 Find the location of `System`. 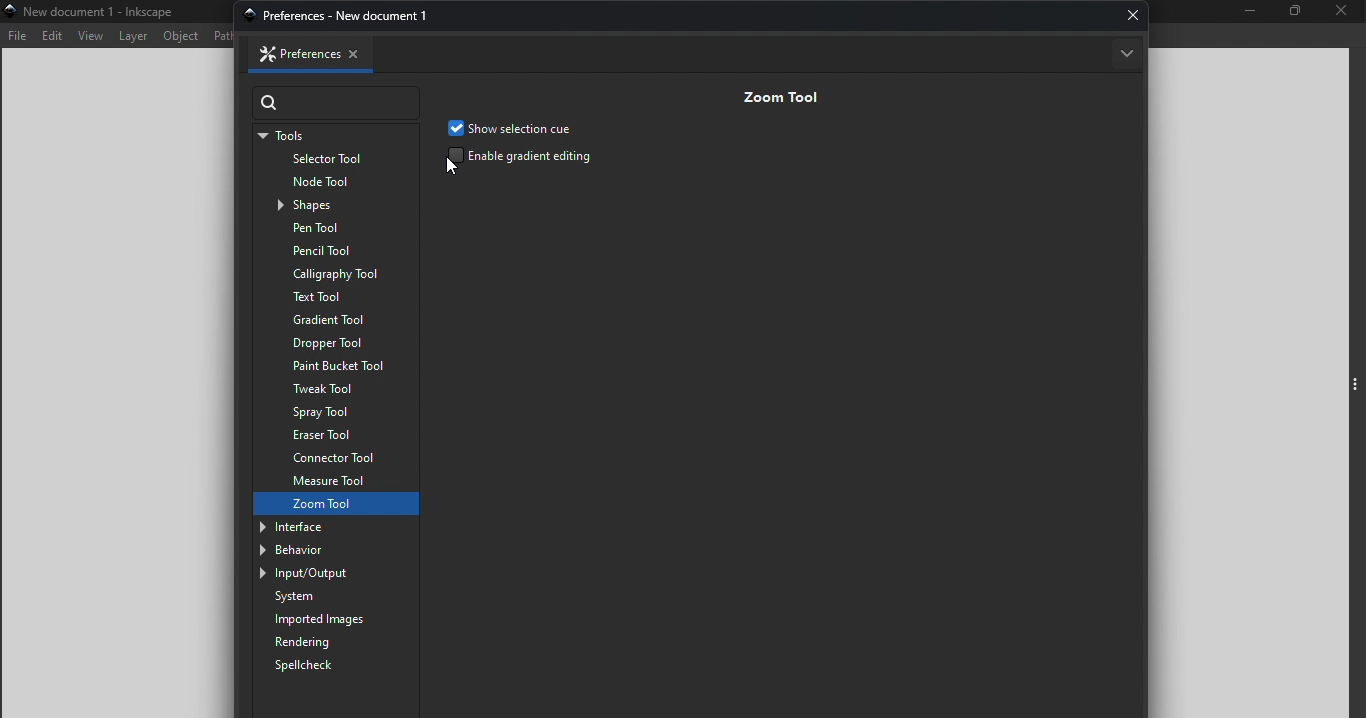

System is located at coordinates (331, 595).